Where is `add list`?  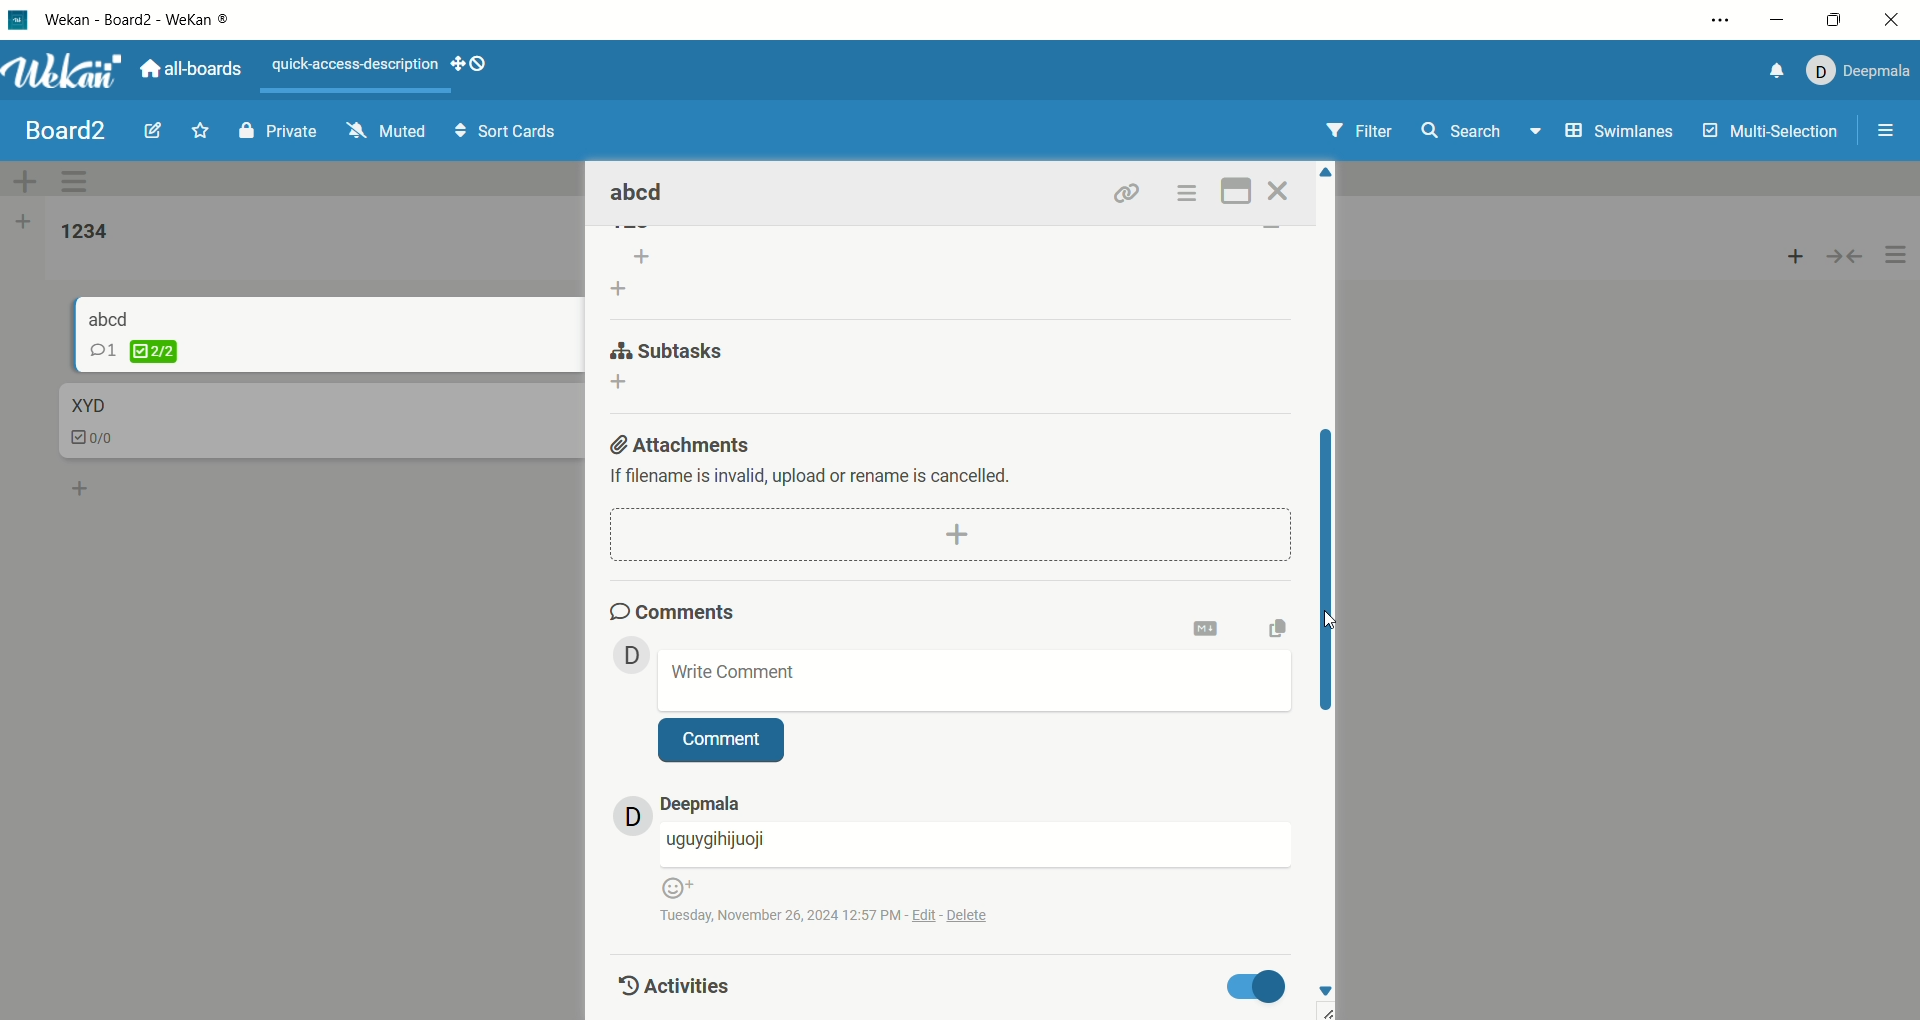 add list is located at coordinates (23, 225).